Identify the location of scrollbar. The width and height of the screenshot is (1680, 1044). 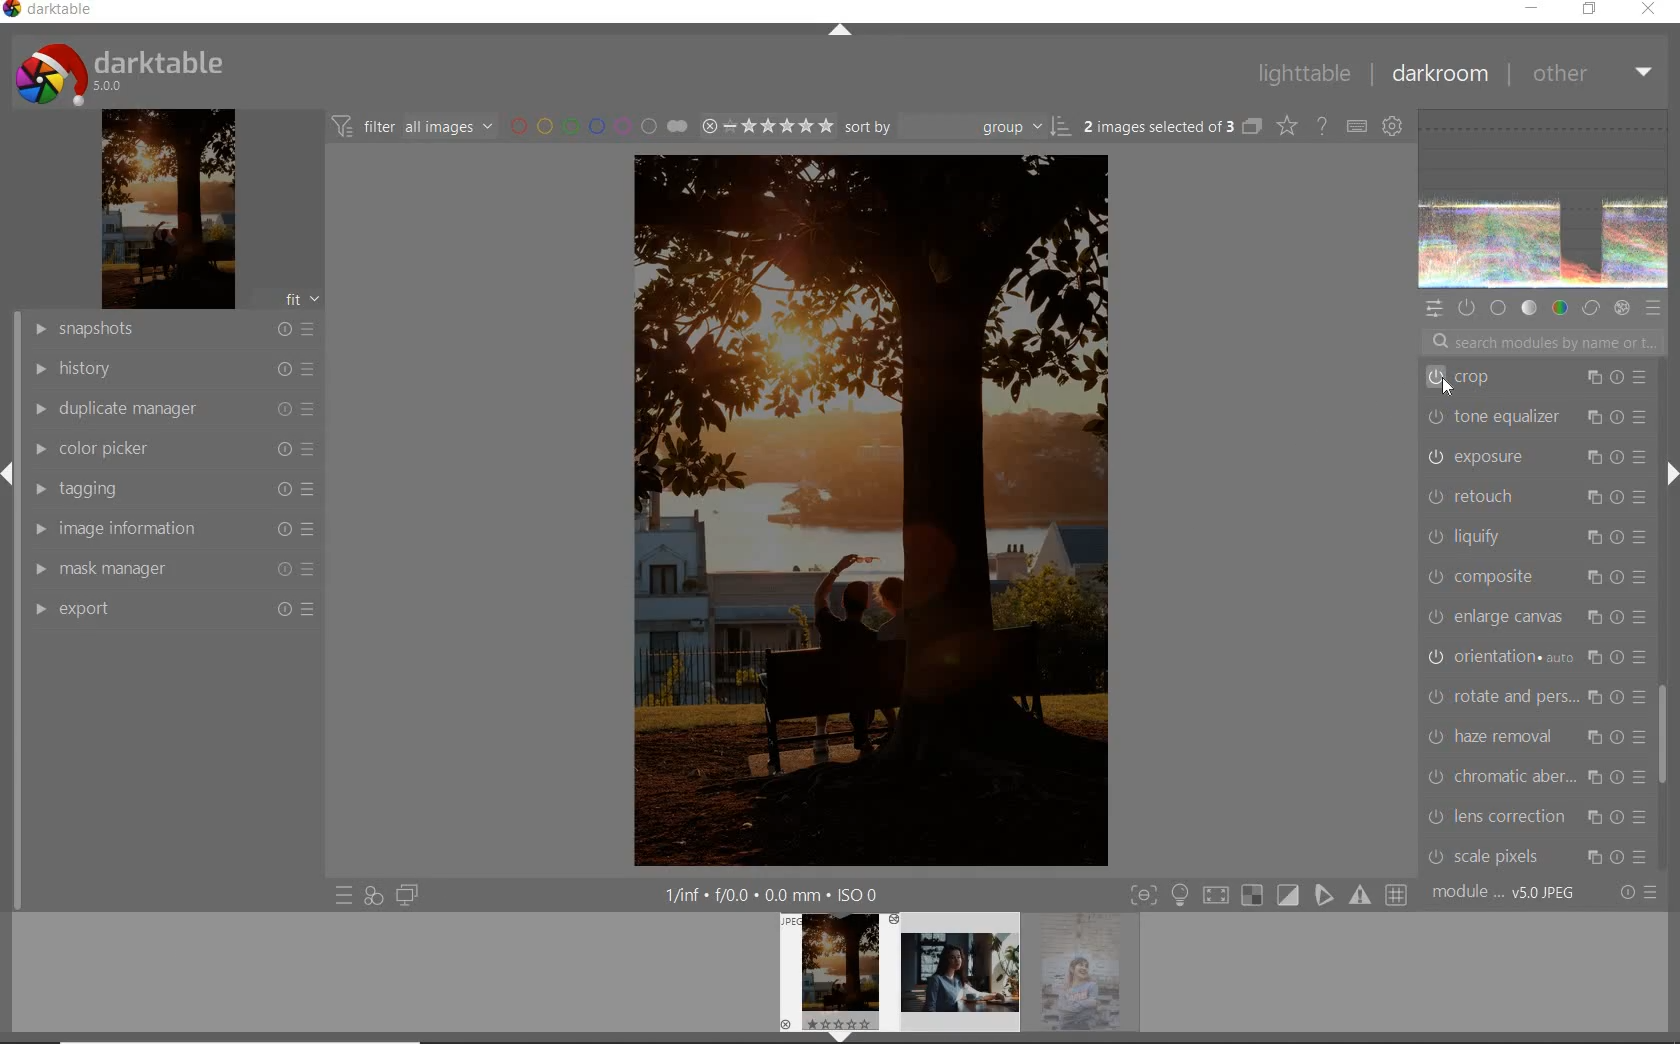
(1667, 734).